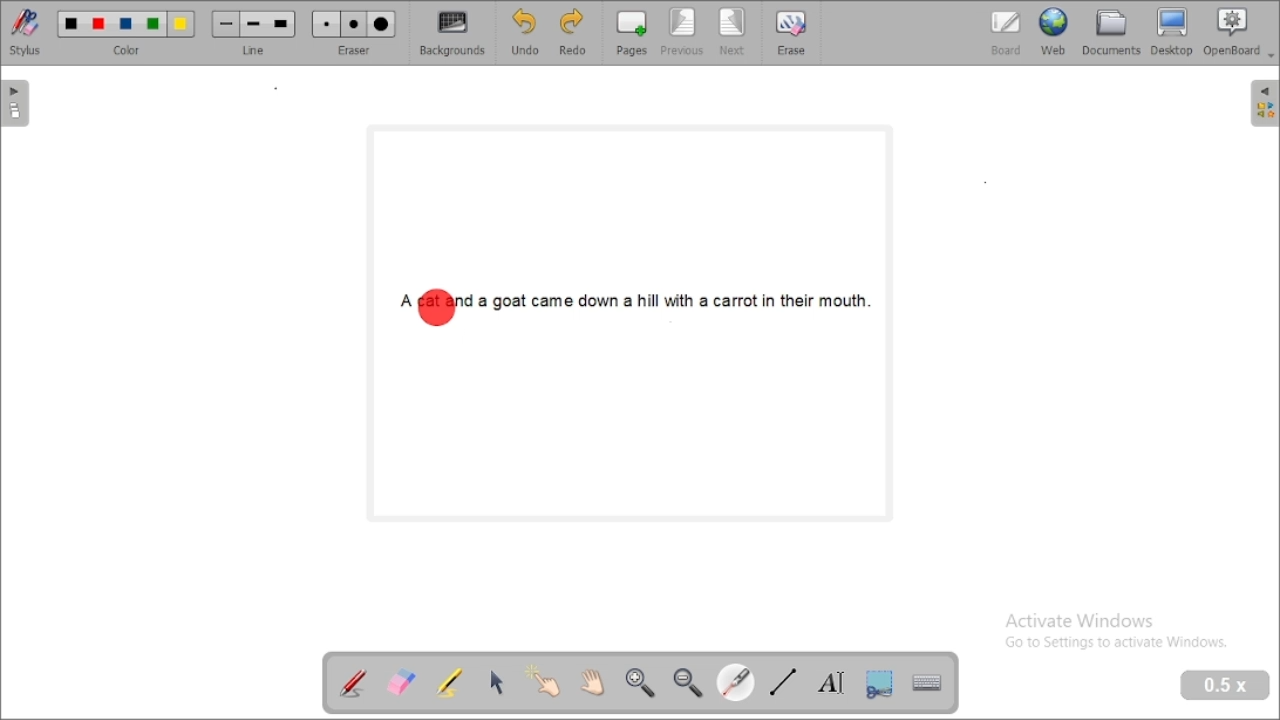 The image size is (1280, 720). Describe the element at coordinates (454, 33) in the screenshot. I see `backgrounds` at that location.